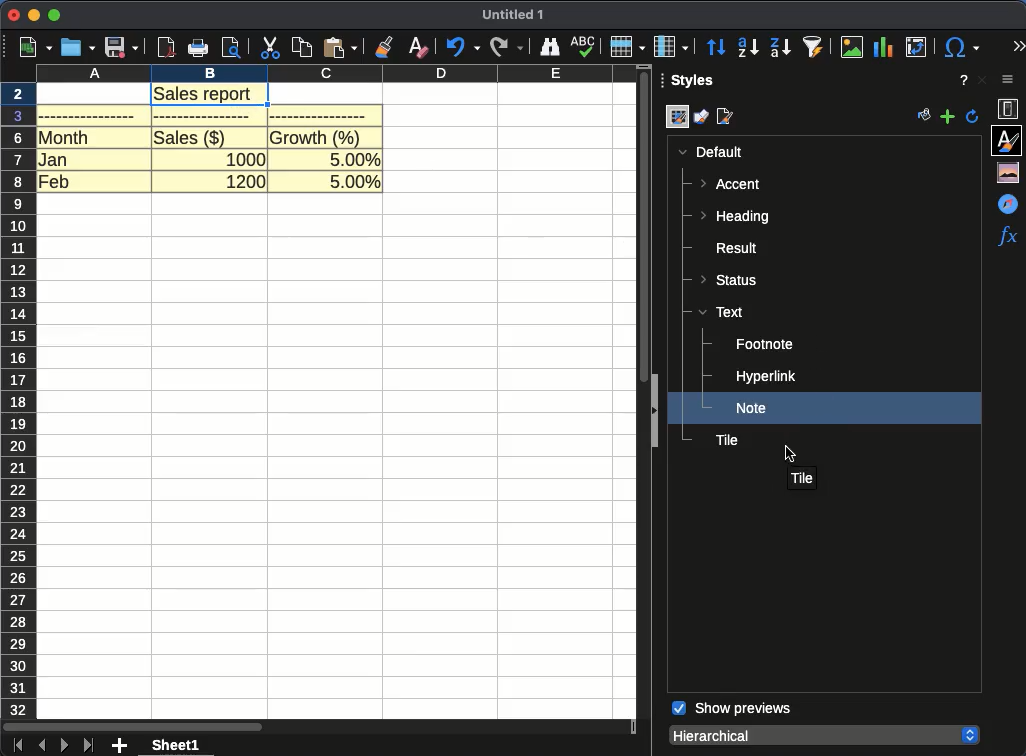  I want to click on spell check, so click(582, 46).